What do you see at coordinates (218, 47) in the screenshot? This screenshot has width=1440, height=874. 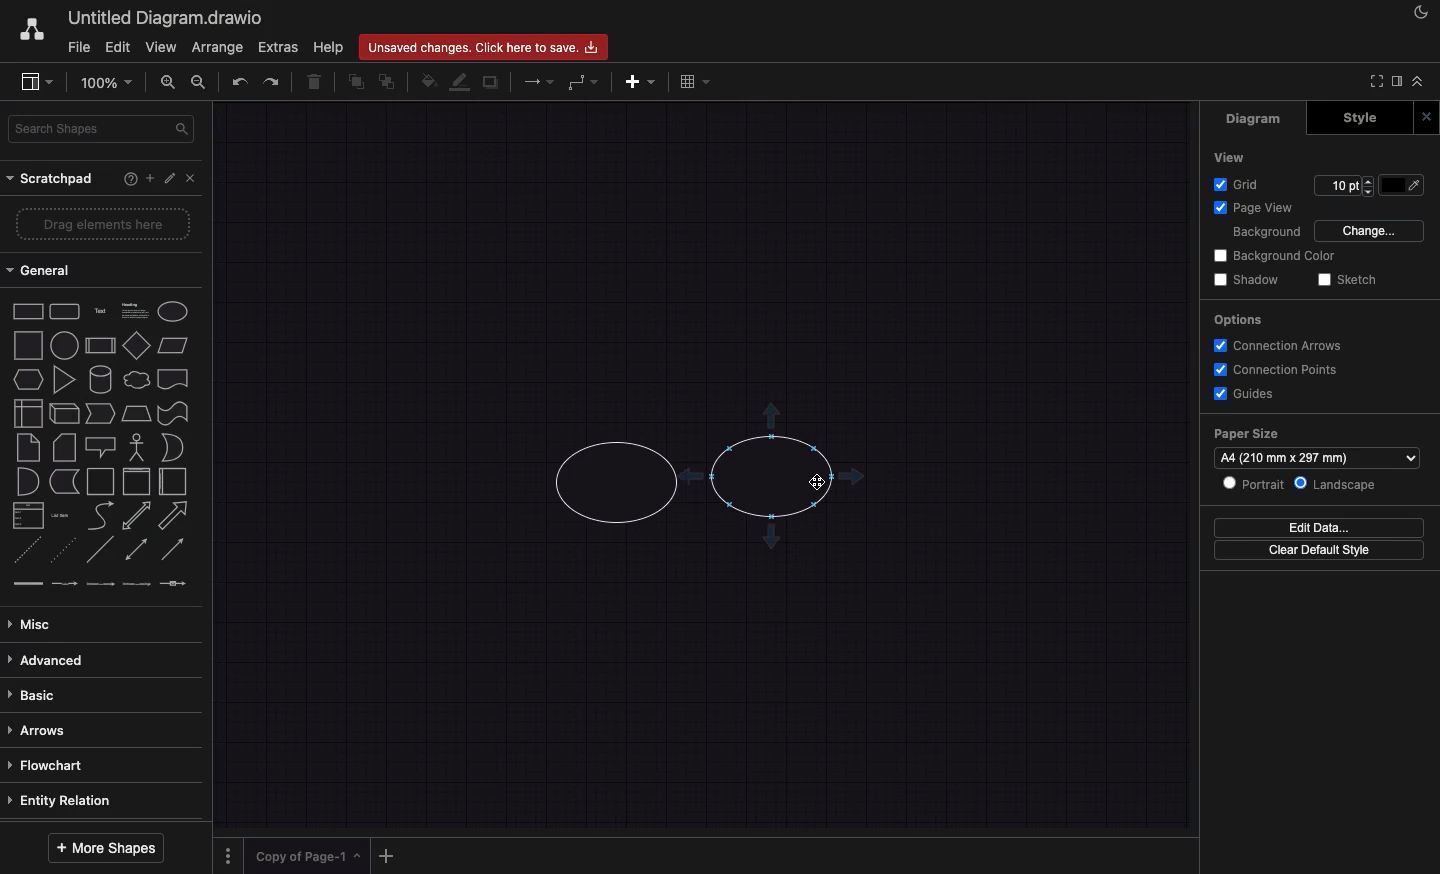 I see `arrange` at bounding box center [218, 47].